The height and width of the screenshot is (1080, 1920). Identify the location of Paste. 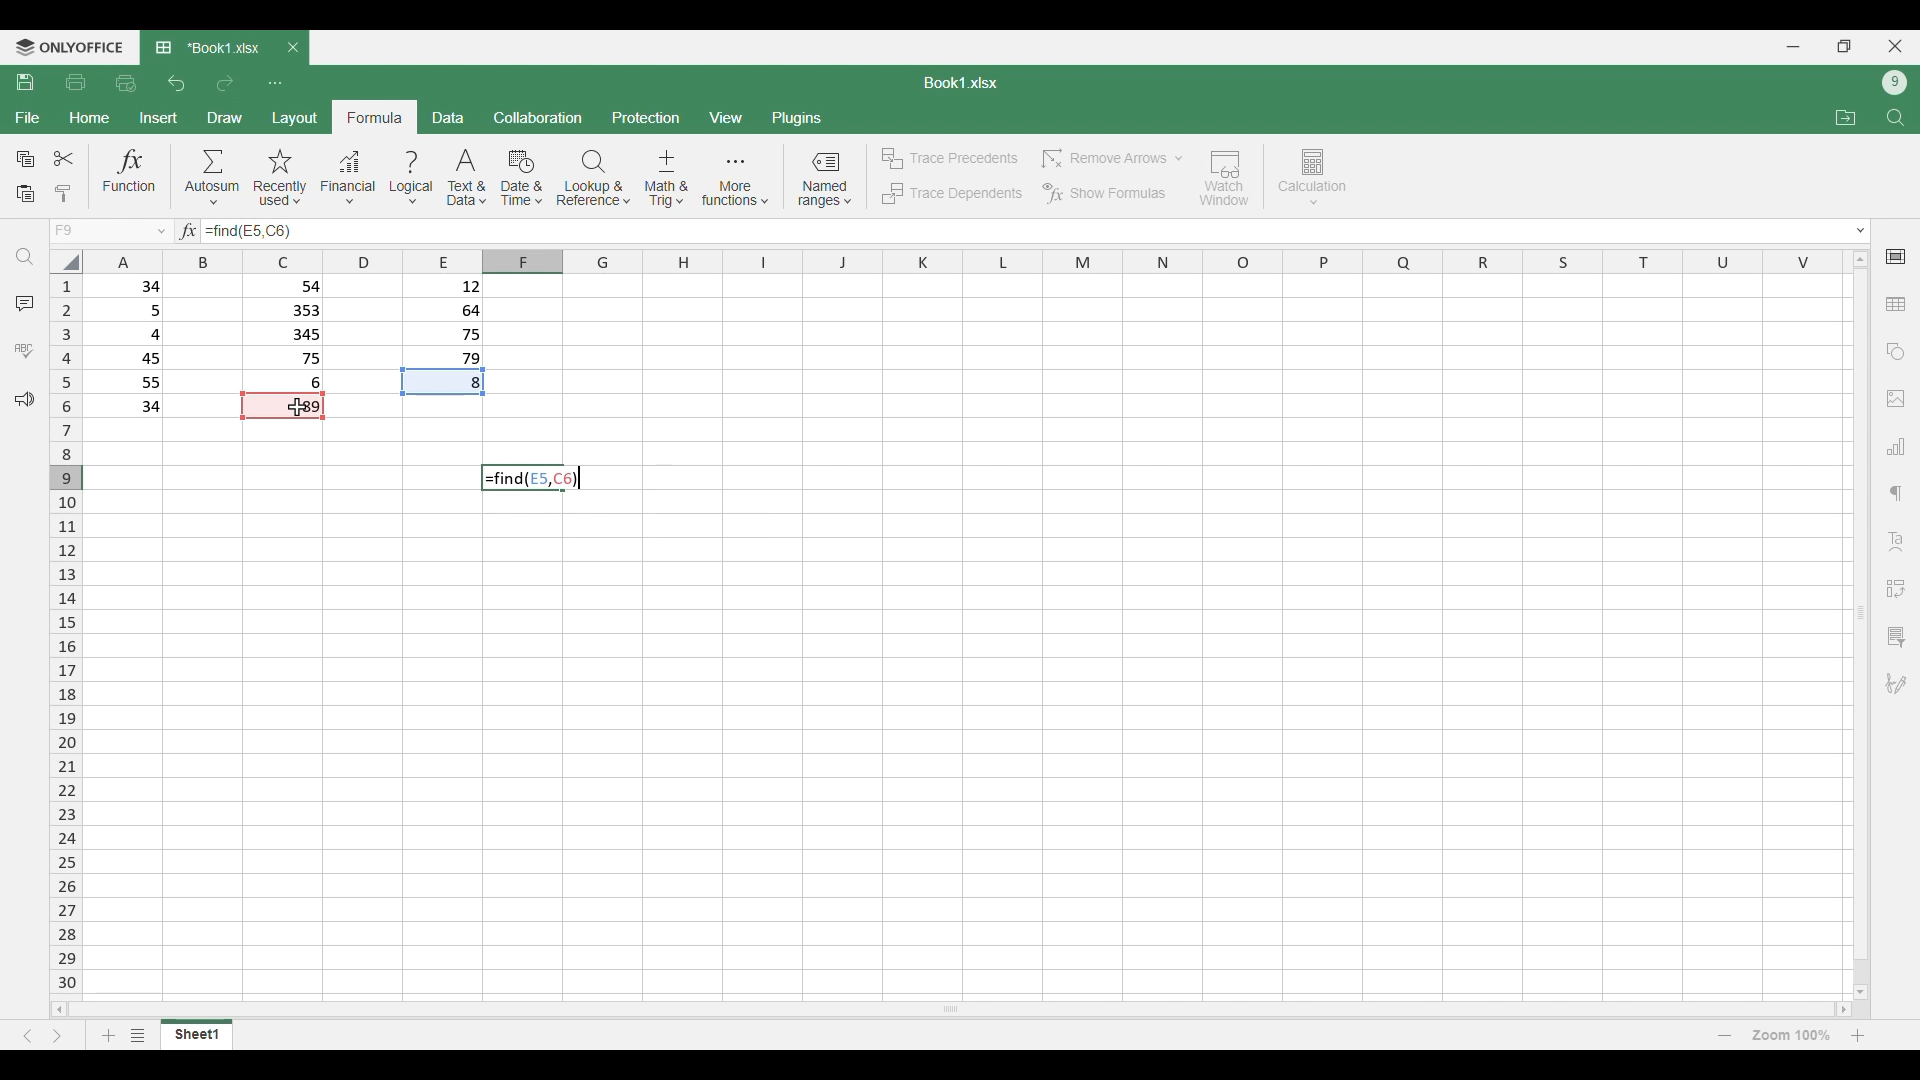
(25, 195).